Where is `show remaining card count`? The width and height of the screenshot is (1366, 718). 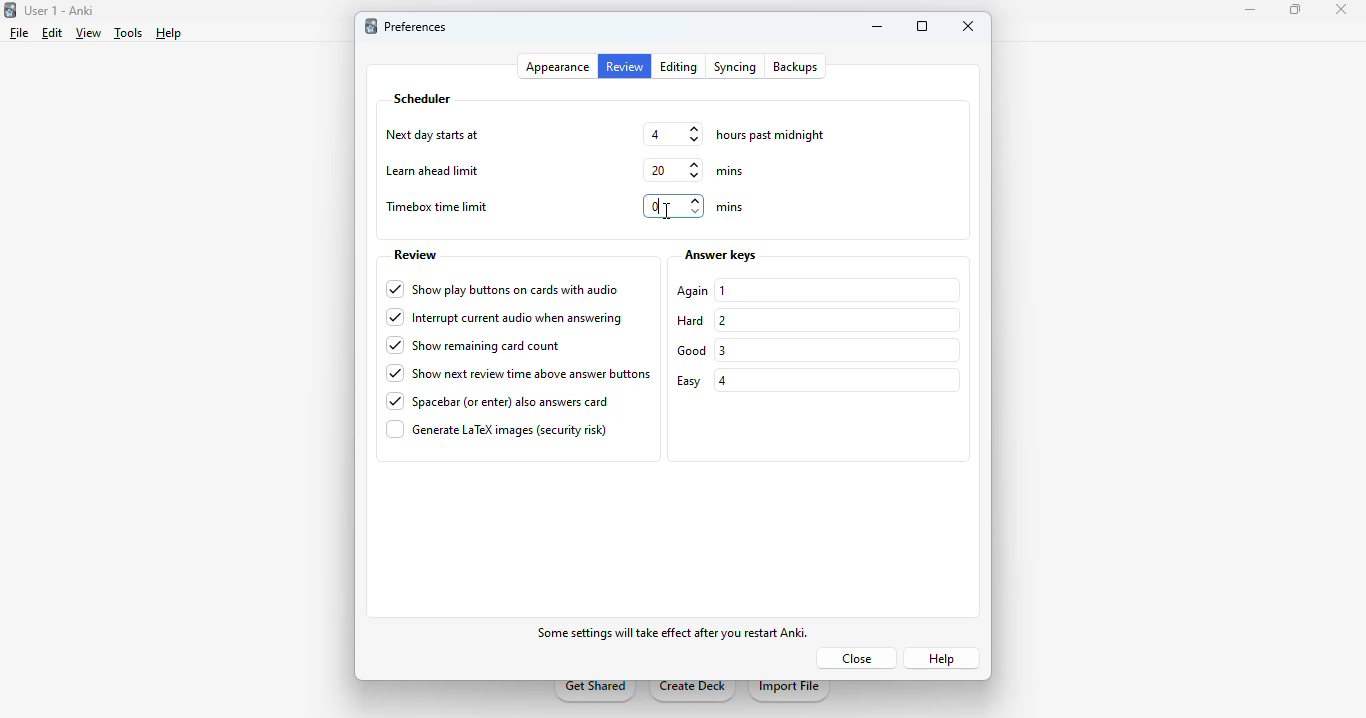
show remaining card count is located at coordinates (473, 345).